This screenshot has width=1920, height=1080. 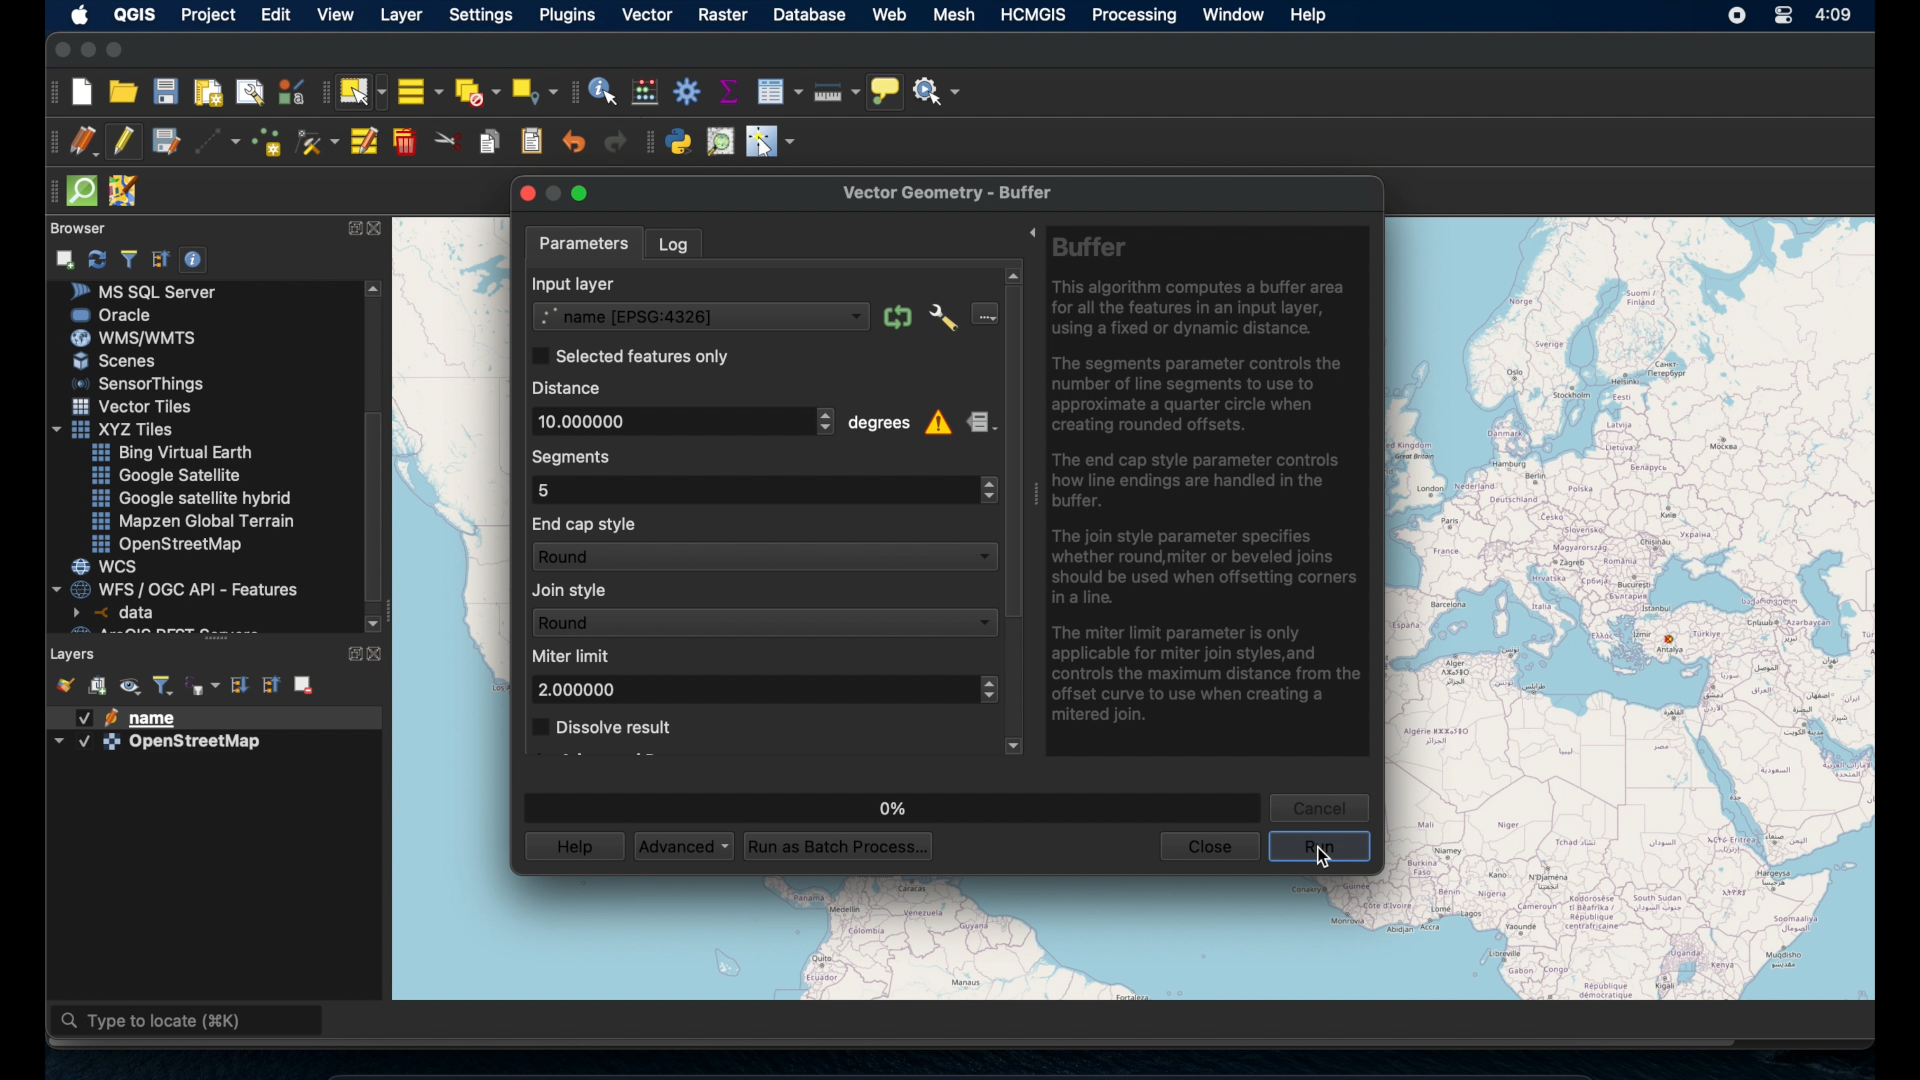 What do you see at coordinates (532, 140) in the screenshot?
I see `paste features` at bounding box center [532, 140].